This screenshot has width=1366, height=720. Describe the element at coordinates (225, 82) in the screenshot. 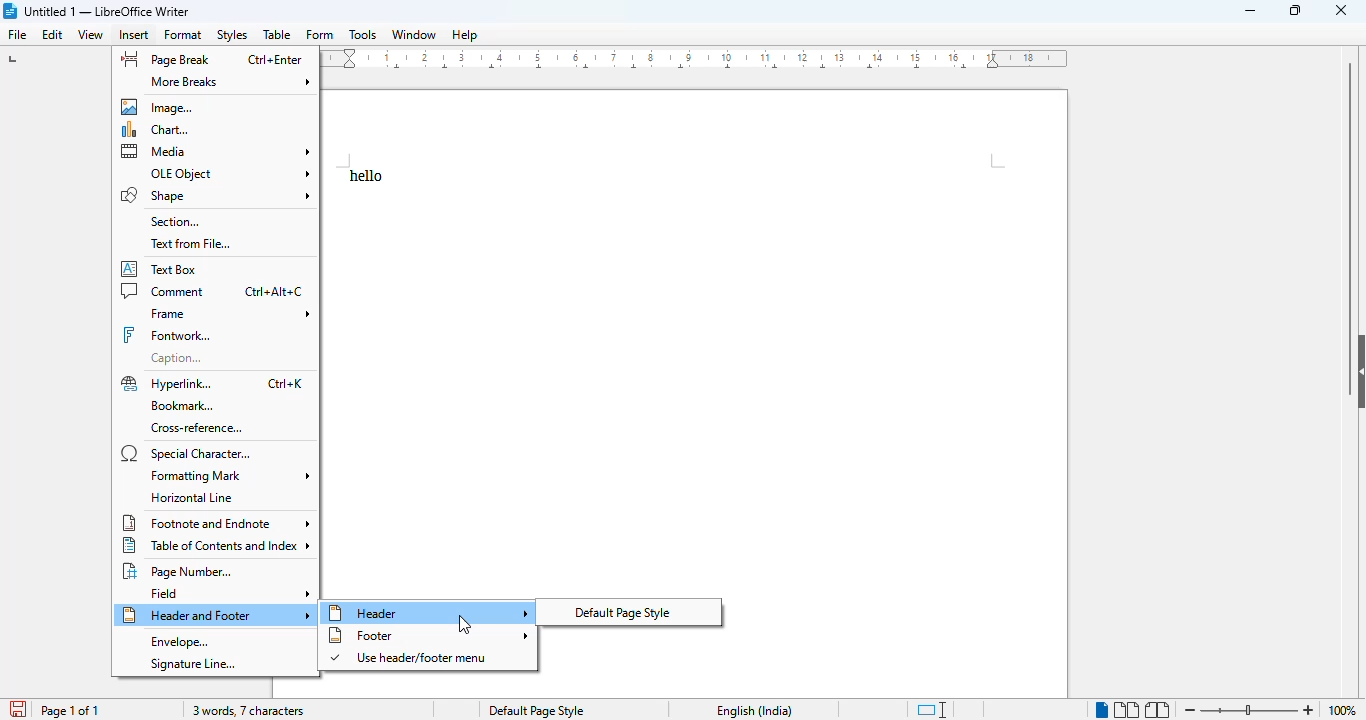

I see `more breaks` at that location.